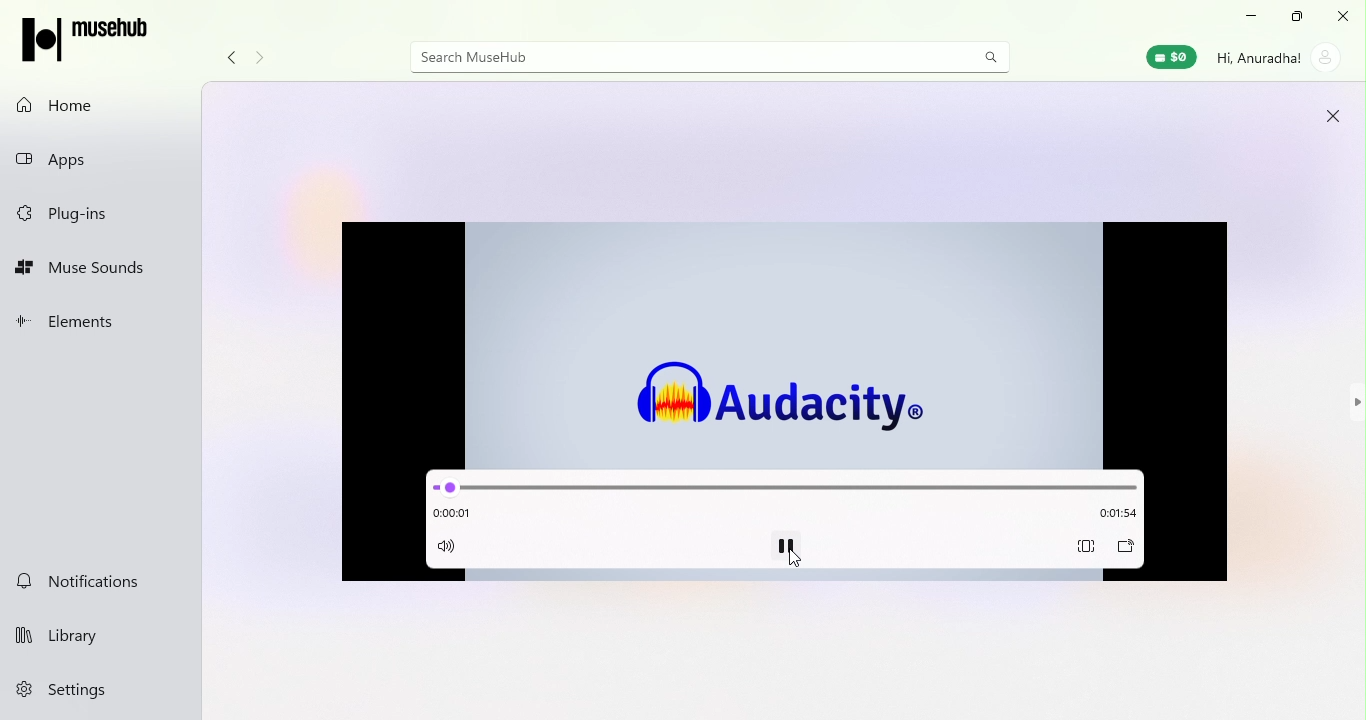  I want to click on Account, so click(1275, 60).